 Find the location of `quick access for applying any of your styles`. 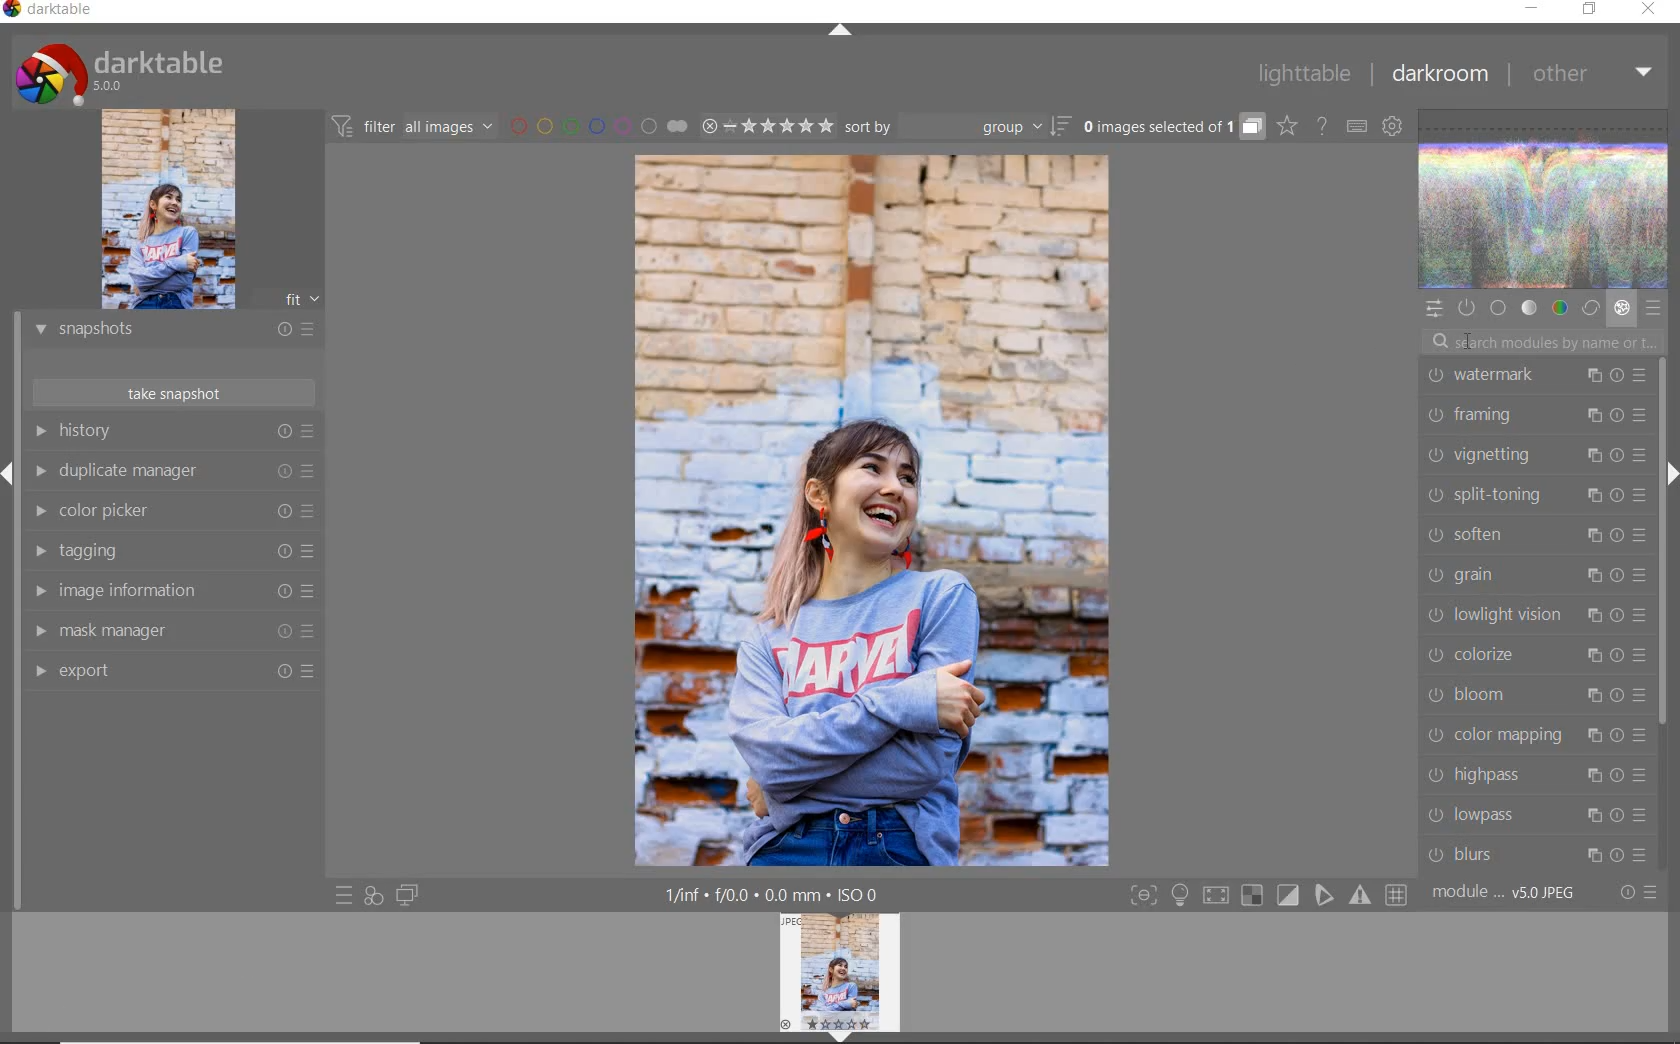

quick access for applying any of your styles is located at coordinates (374, 895).